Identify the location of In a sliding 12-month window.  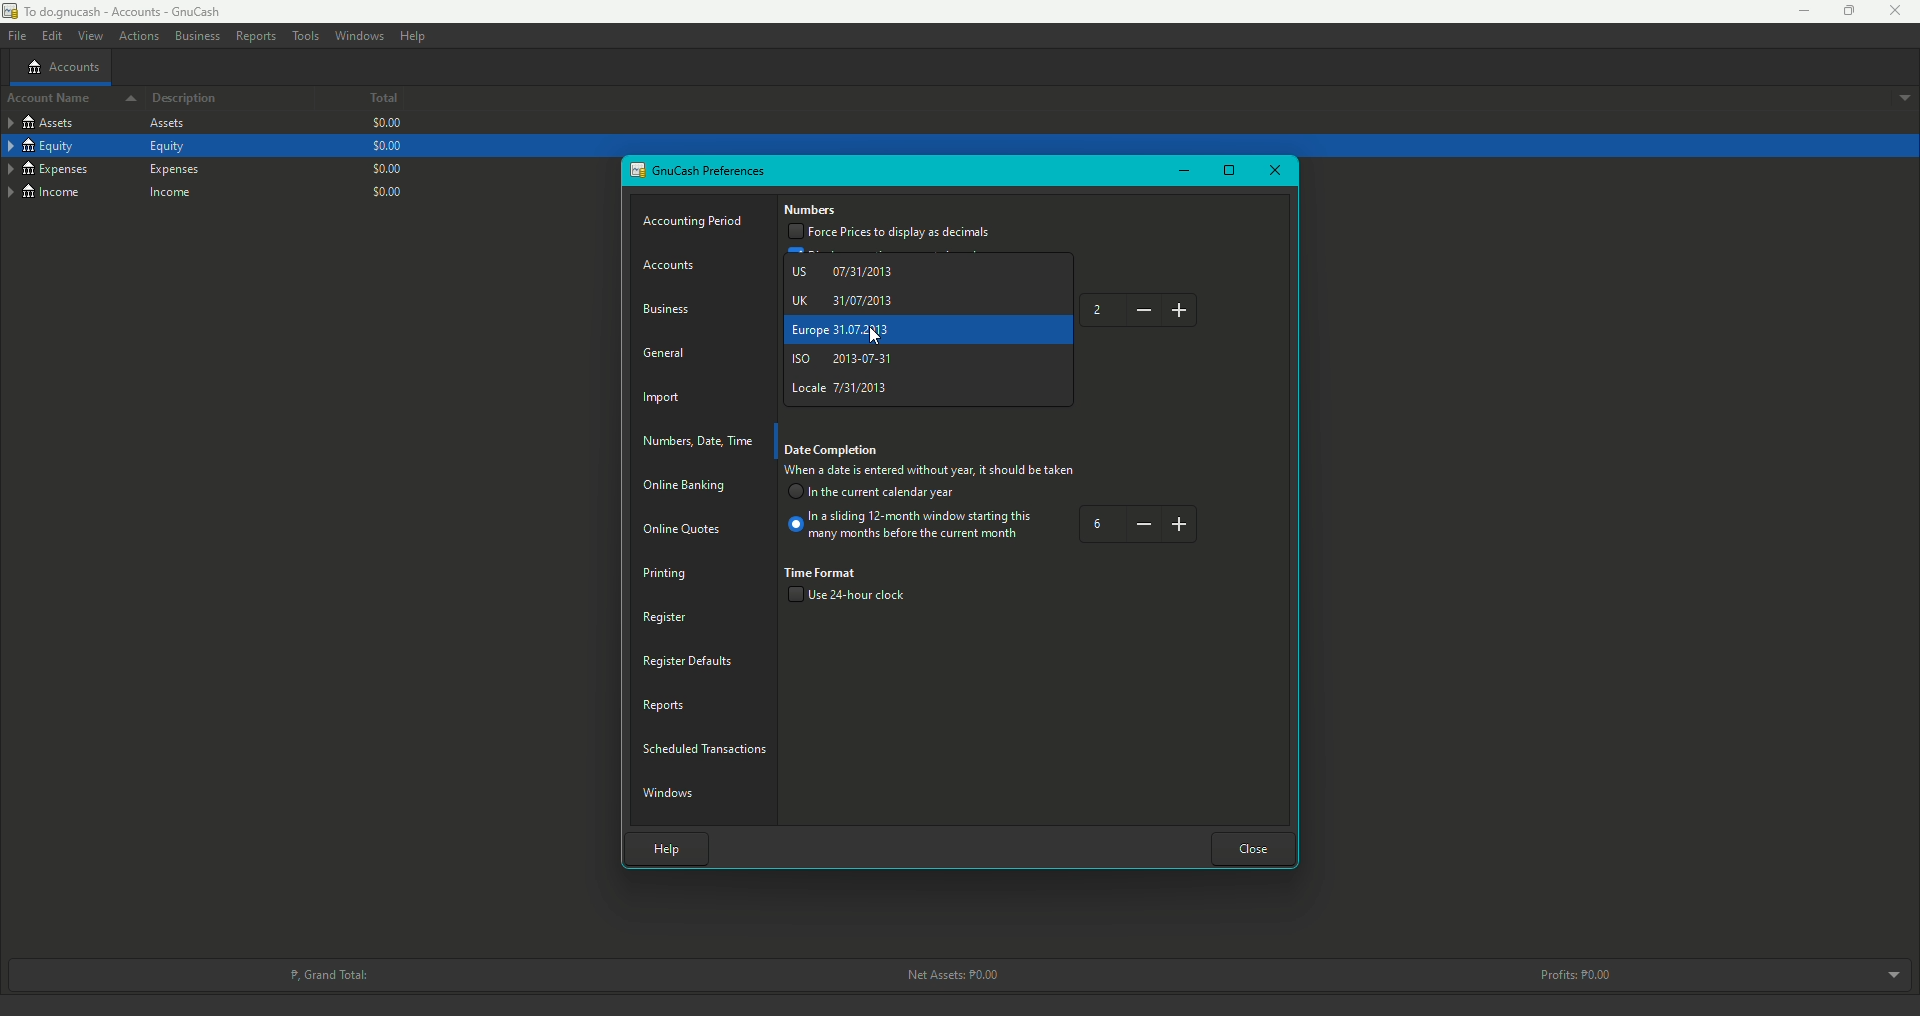
(913, 529).